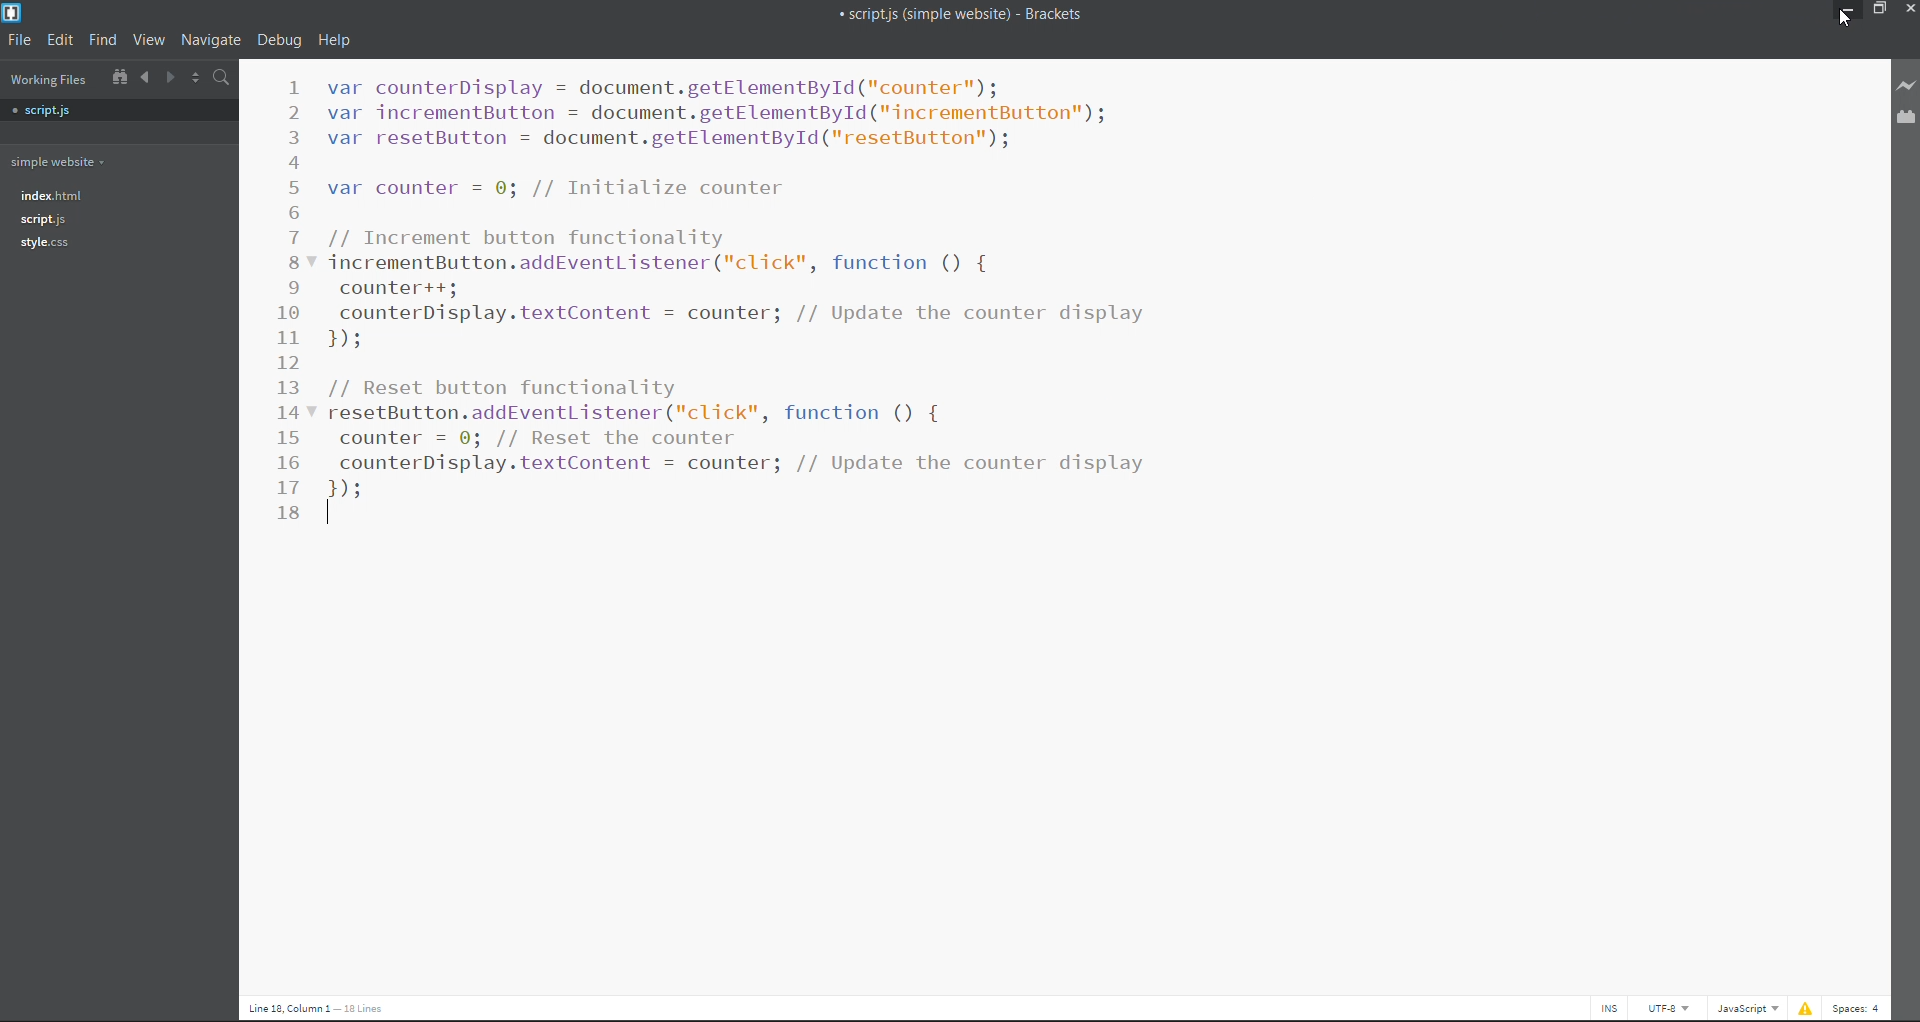 Image resolution: width=1920 pixels, height=1022 pixels. I want to click on style.jss, so click(62, 245).